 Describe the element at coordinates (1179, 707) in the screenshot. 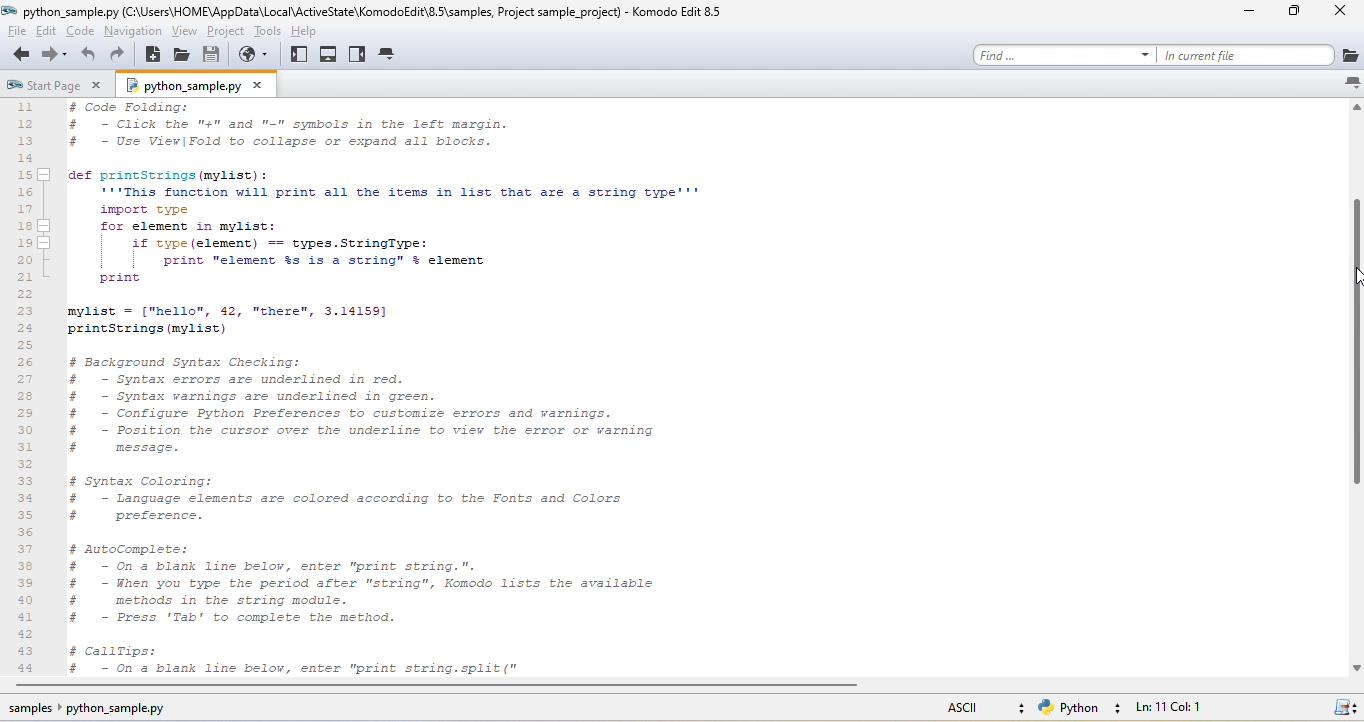

I see `ln 11, col 1` at that location.